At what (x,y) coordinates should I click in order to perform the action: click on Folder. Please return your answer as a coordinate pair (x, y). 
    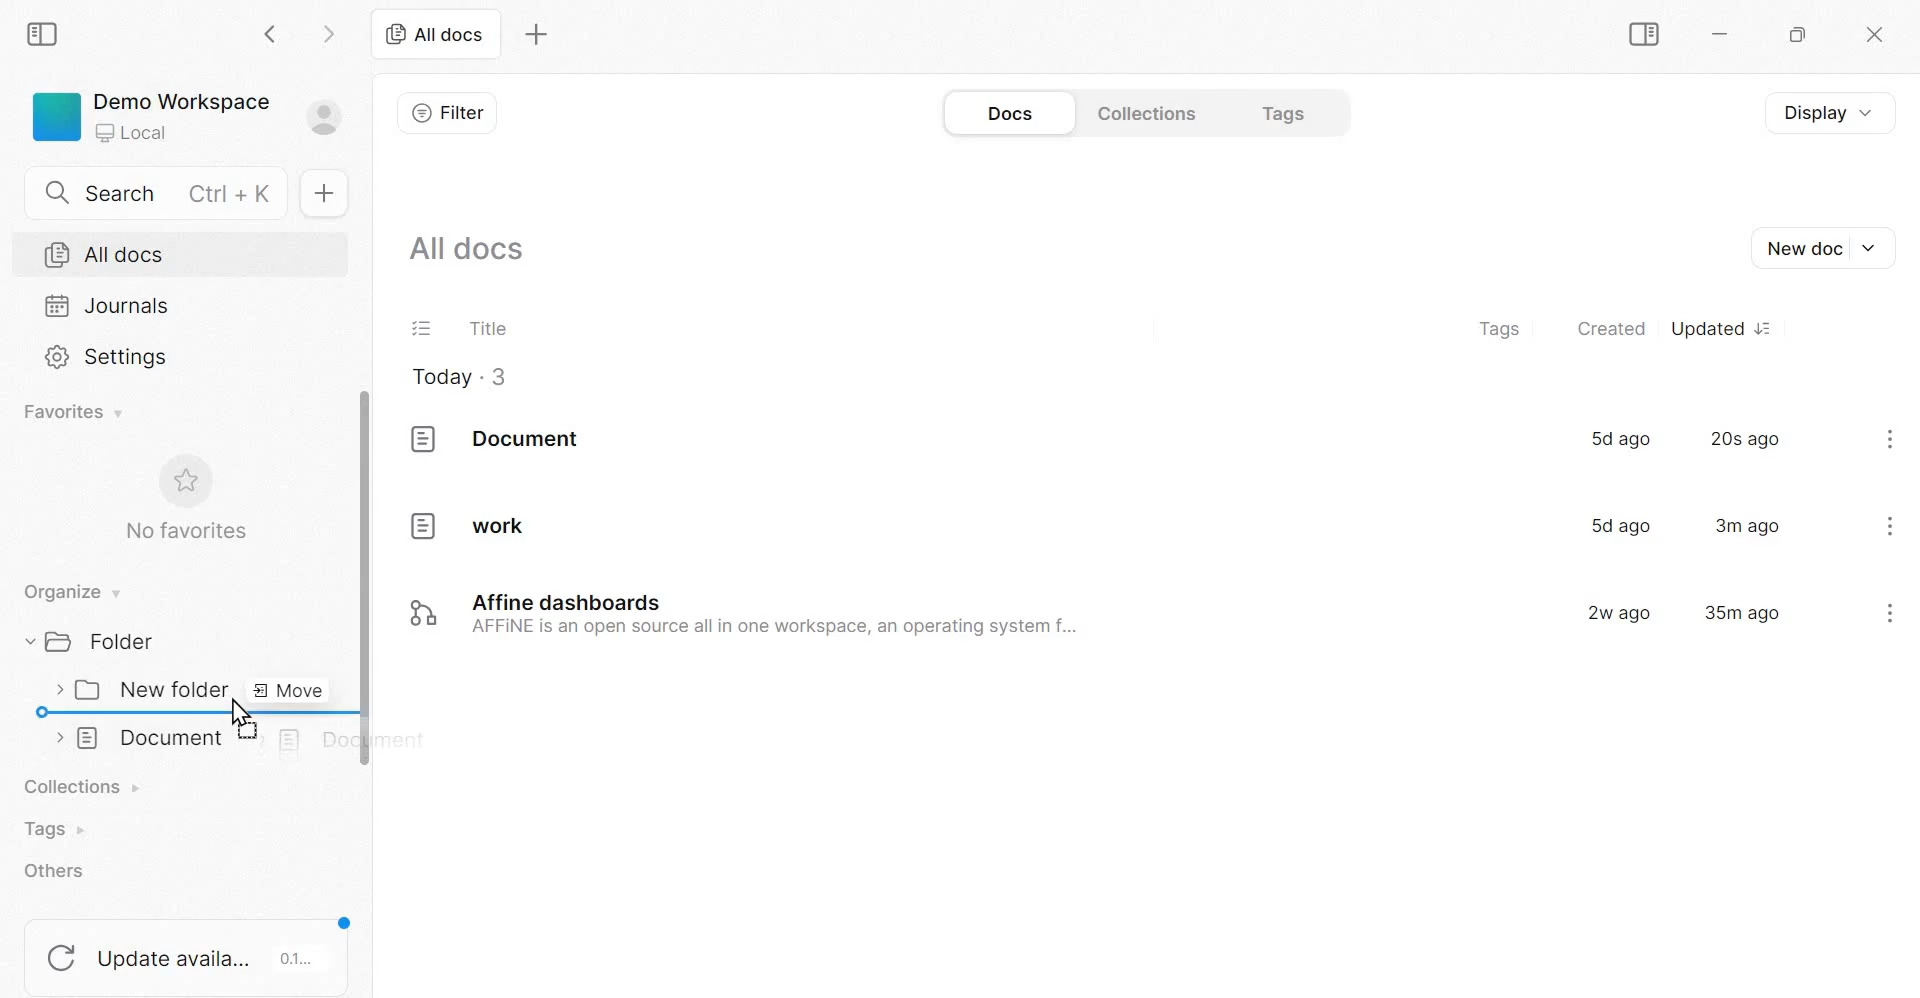
    Looking at the image, I should click on (98, 643).